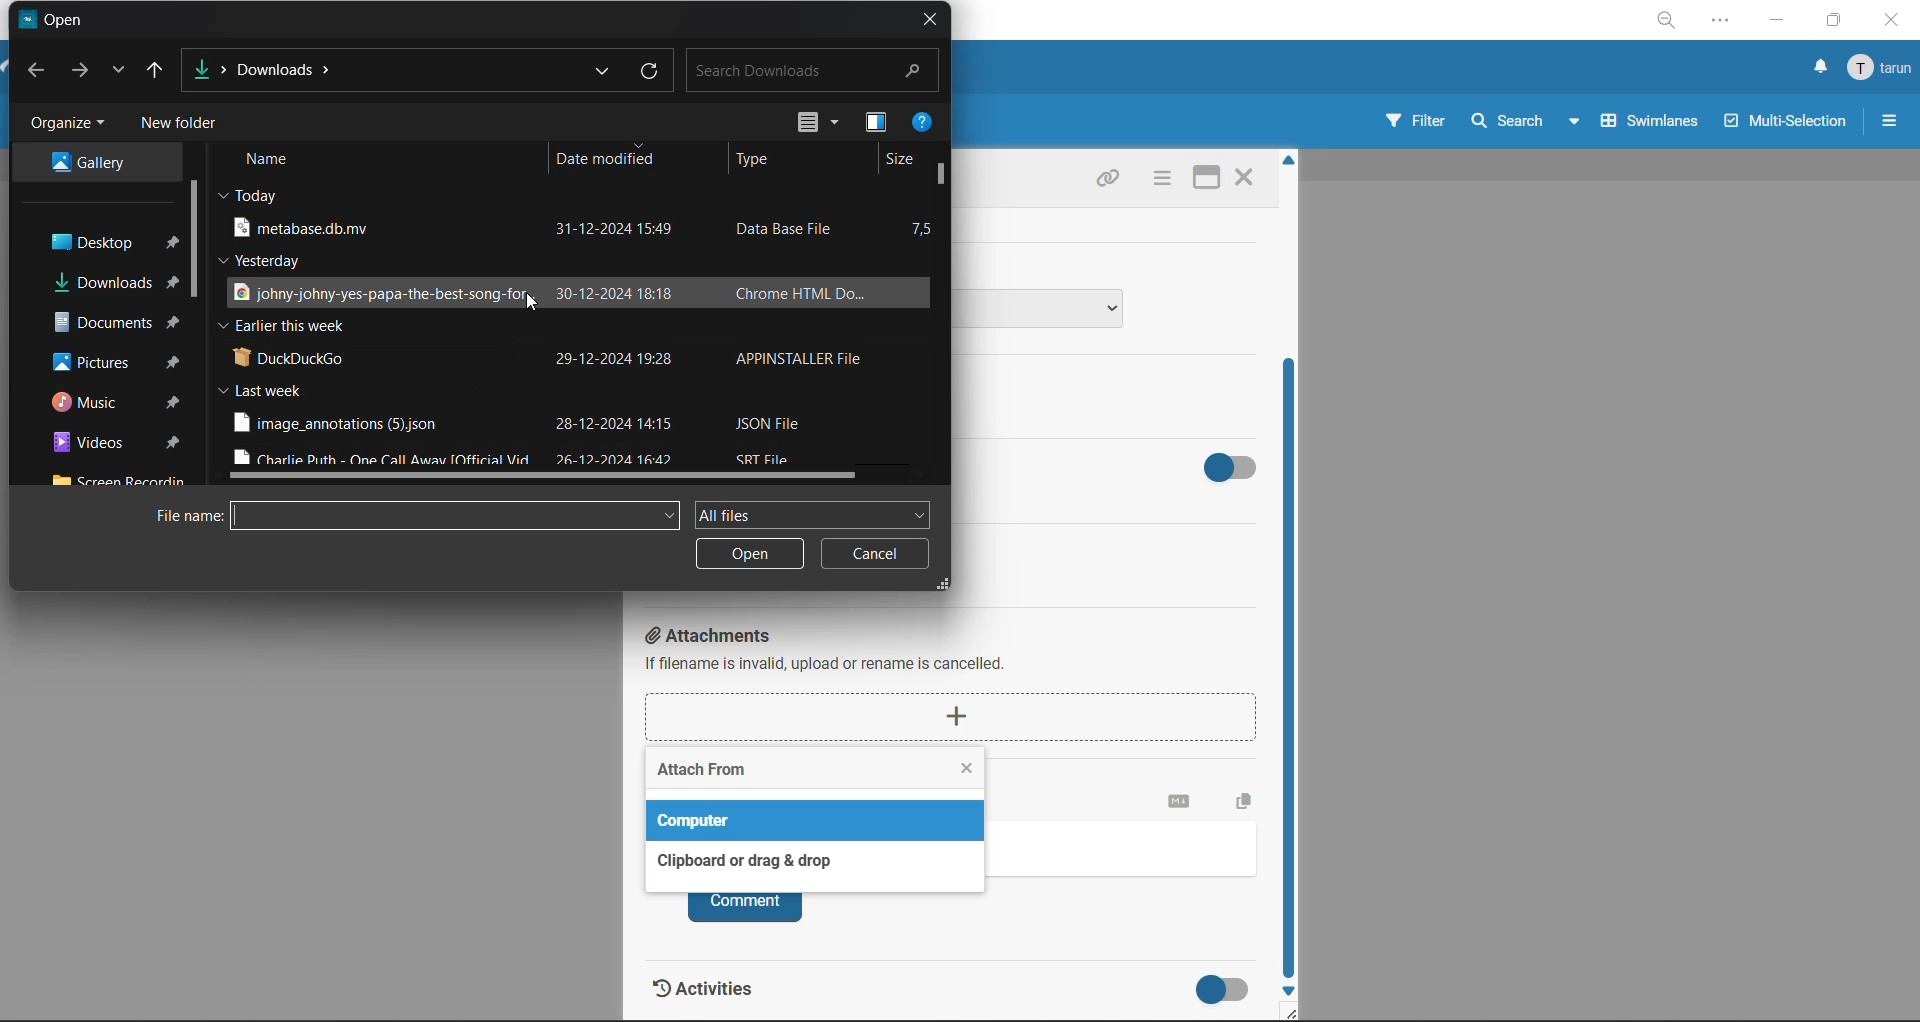 The height and width of the screenshot is (1022, 1920). What do you see at coordinates (1249, 798) in the screenshot?
I see `copy` at bounding box center [1249, 798].